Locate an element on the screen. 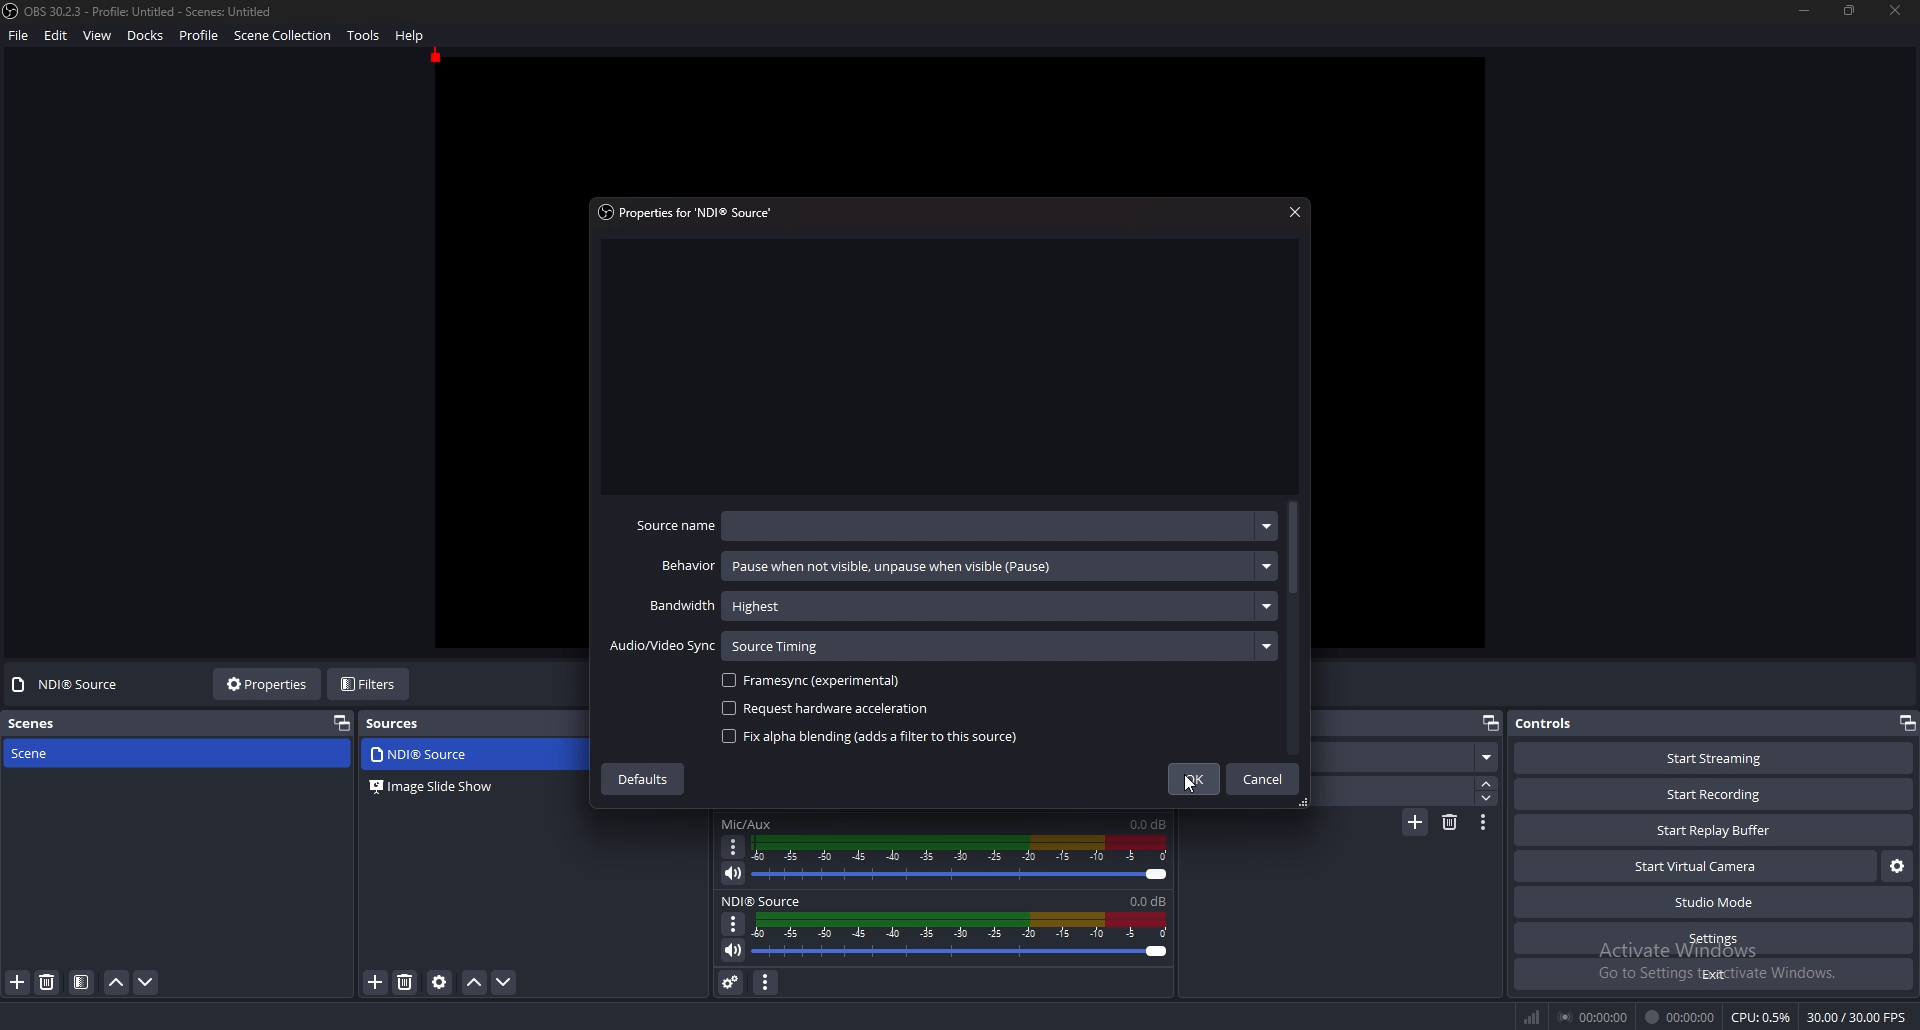 The image size is (1920, 1030). fix alpha blending is located at coordinates (869, 734).